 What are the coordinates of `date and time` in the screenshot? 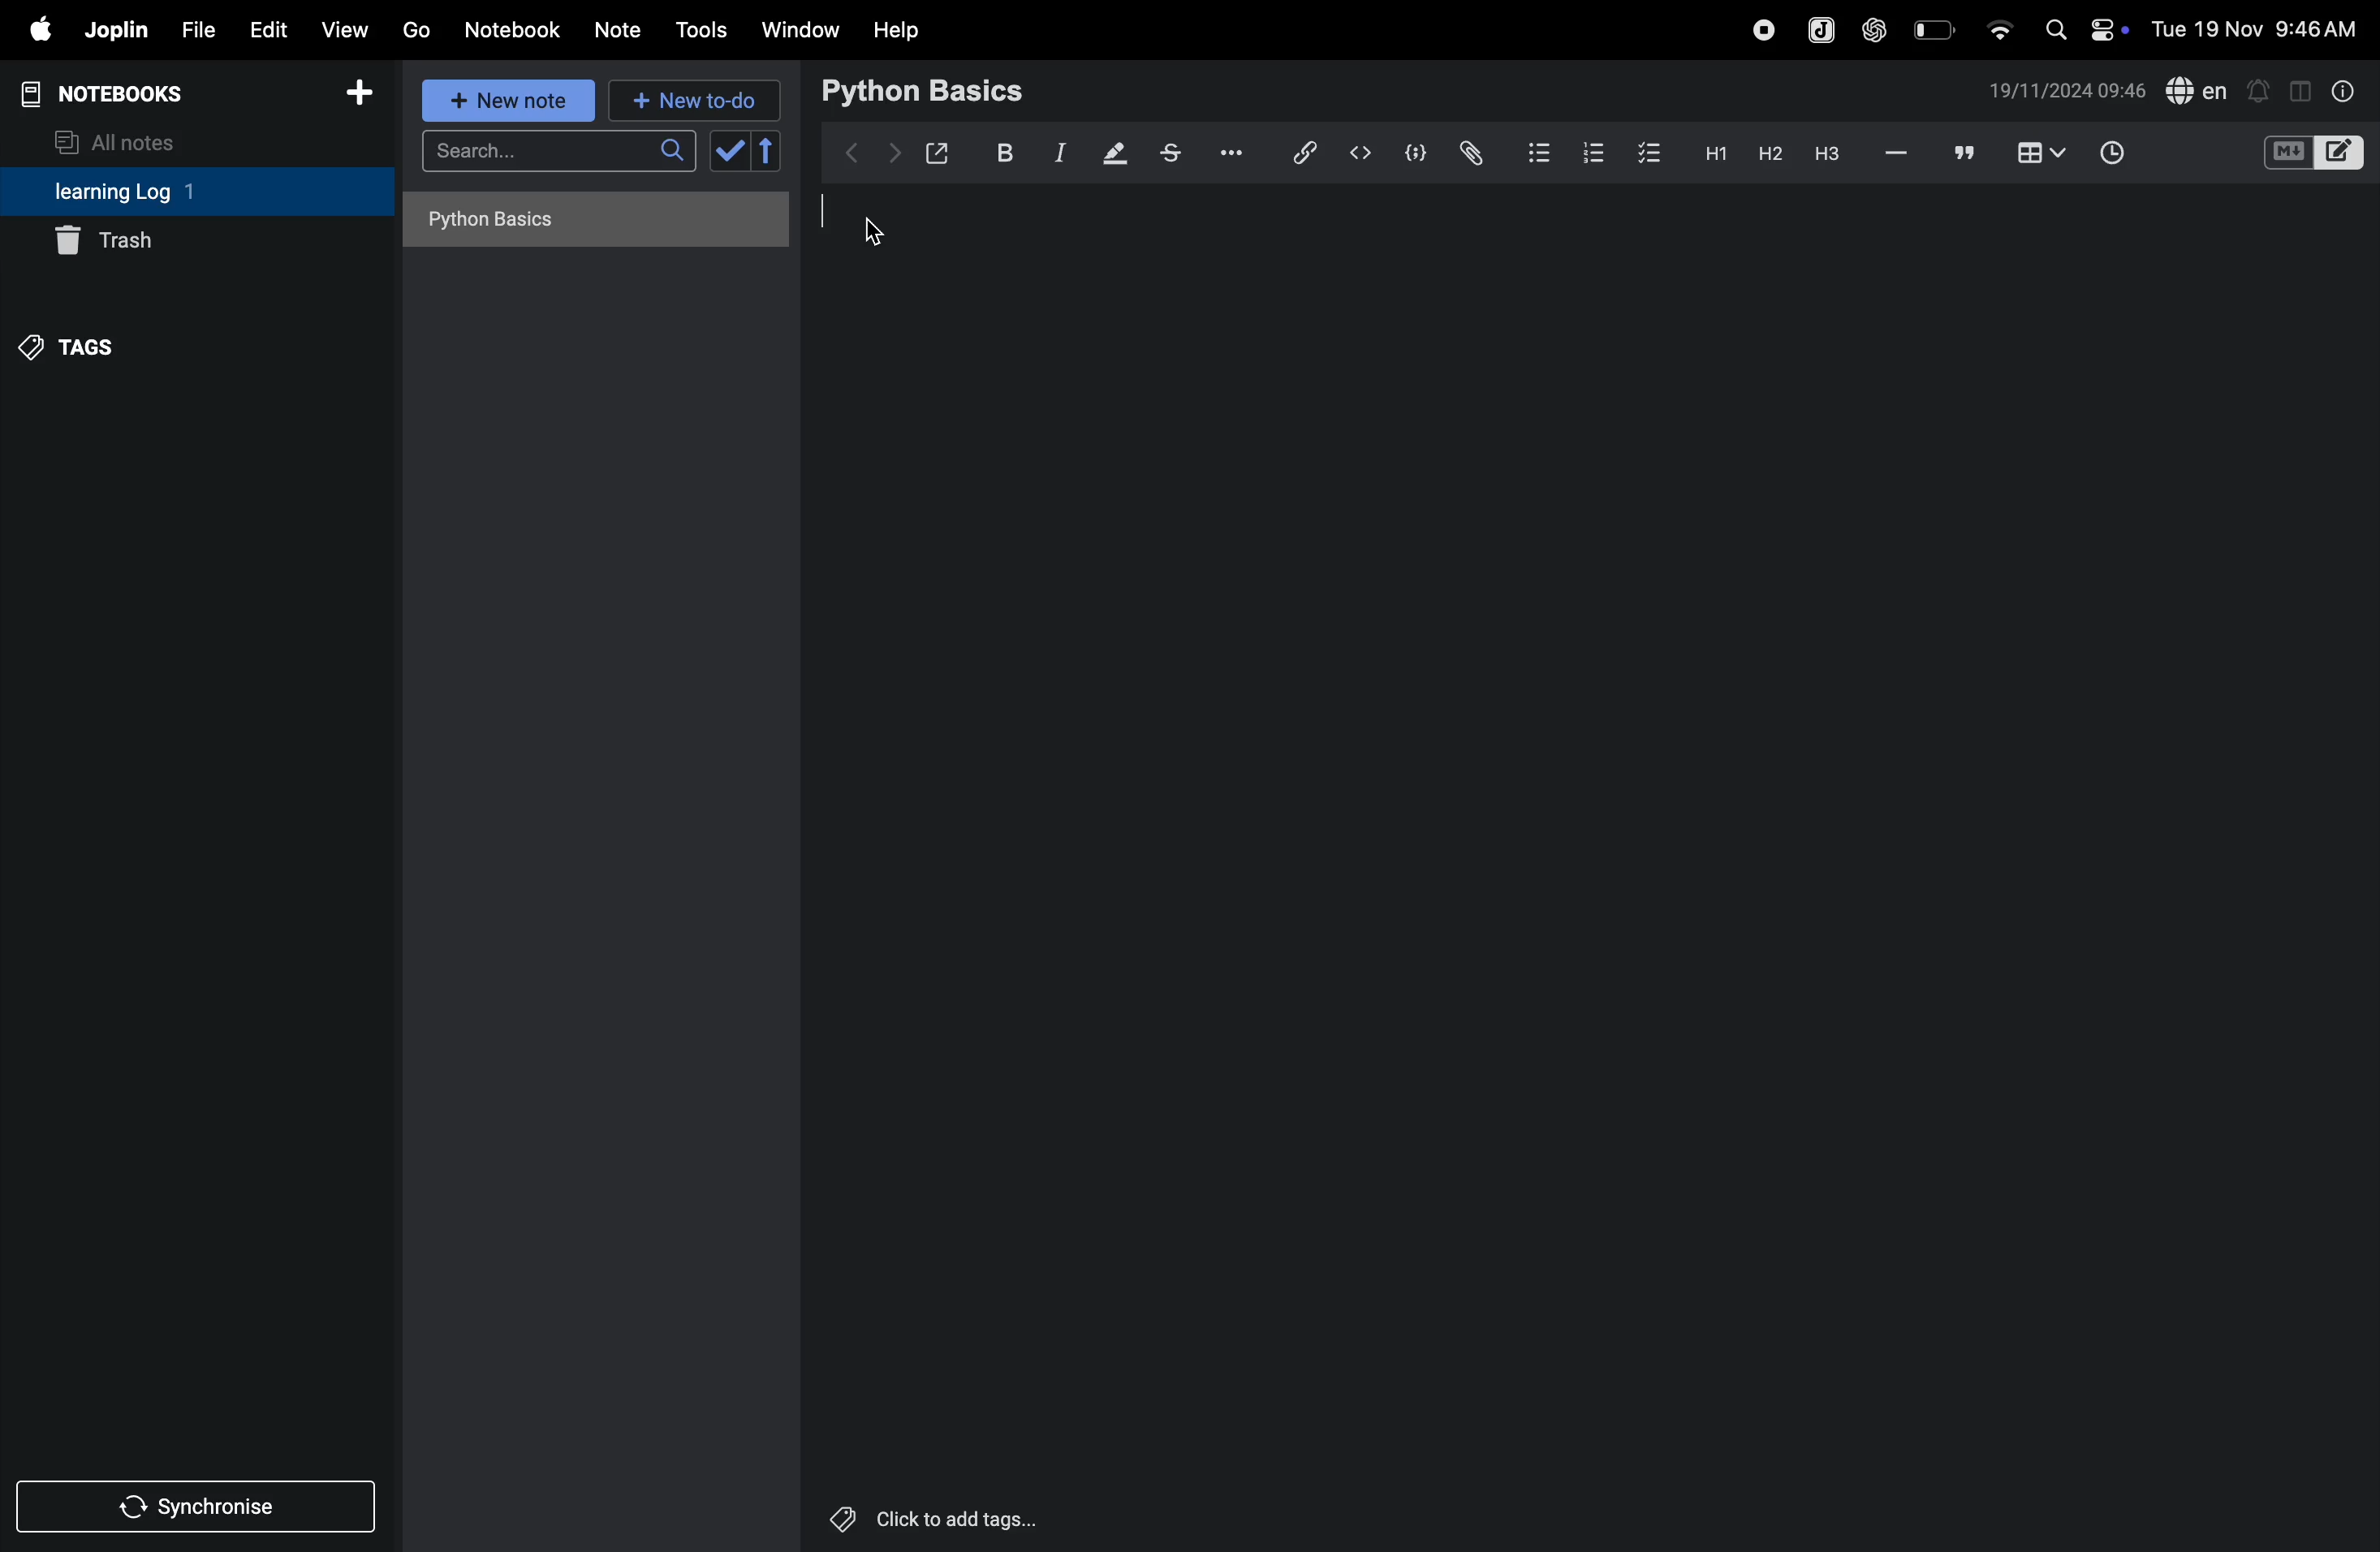 It's located at (2260, 28).